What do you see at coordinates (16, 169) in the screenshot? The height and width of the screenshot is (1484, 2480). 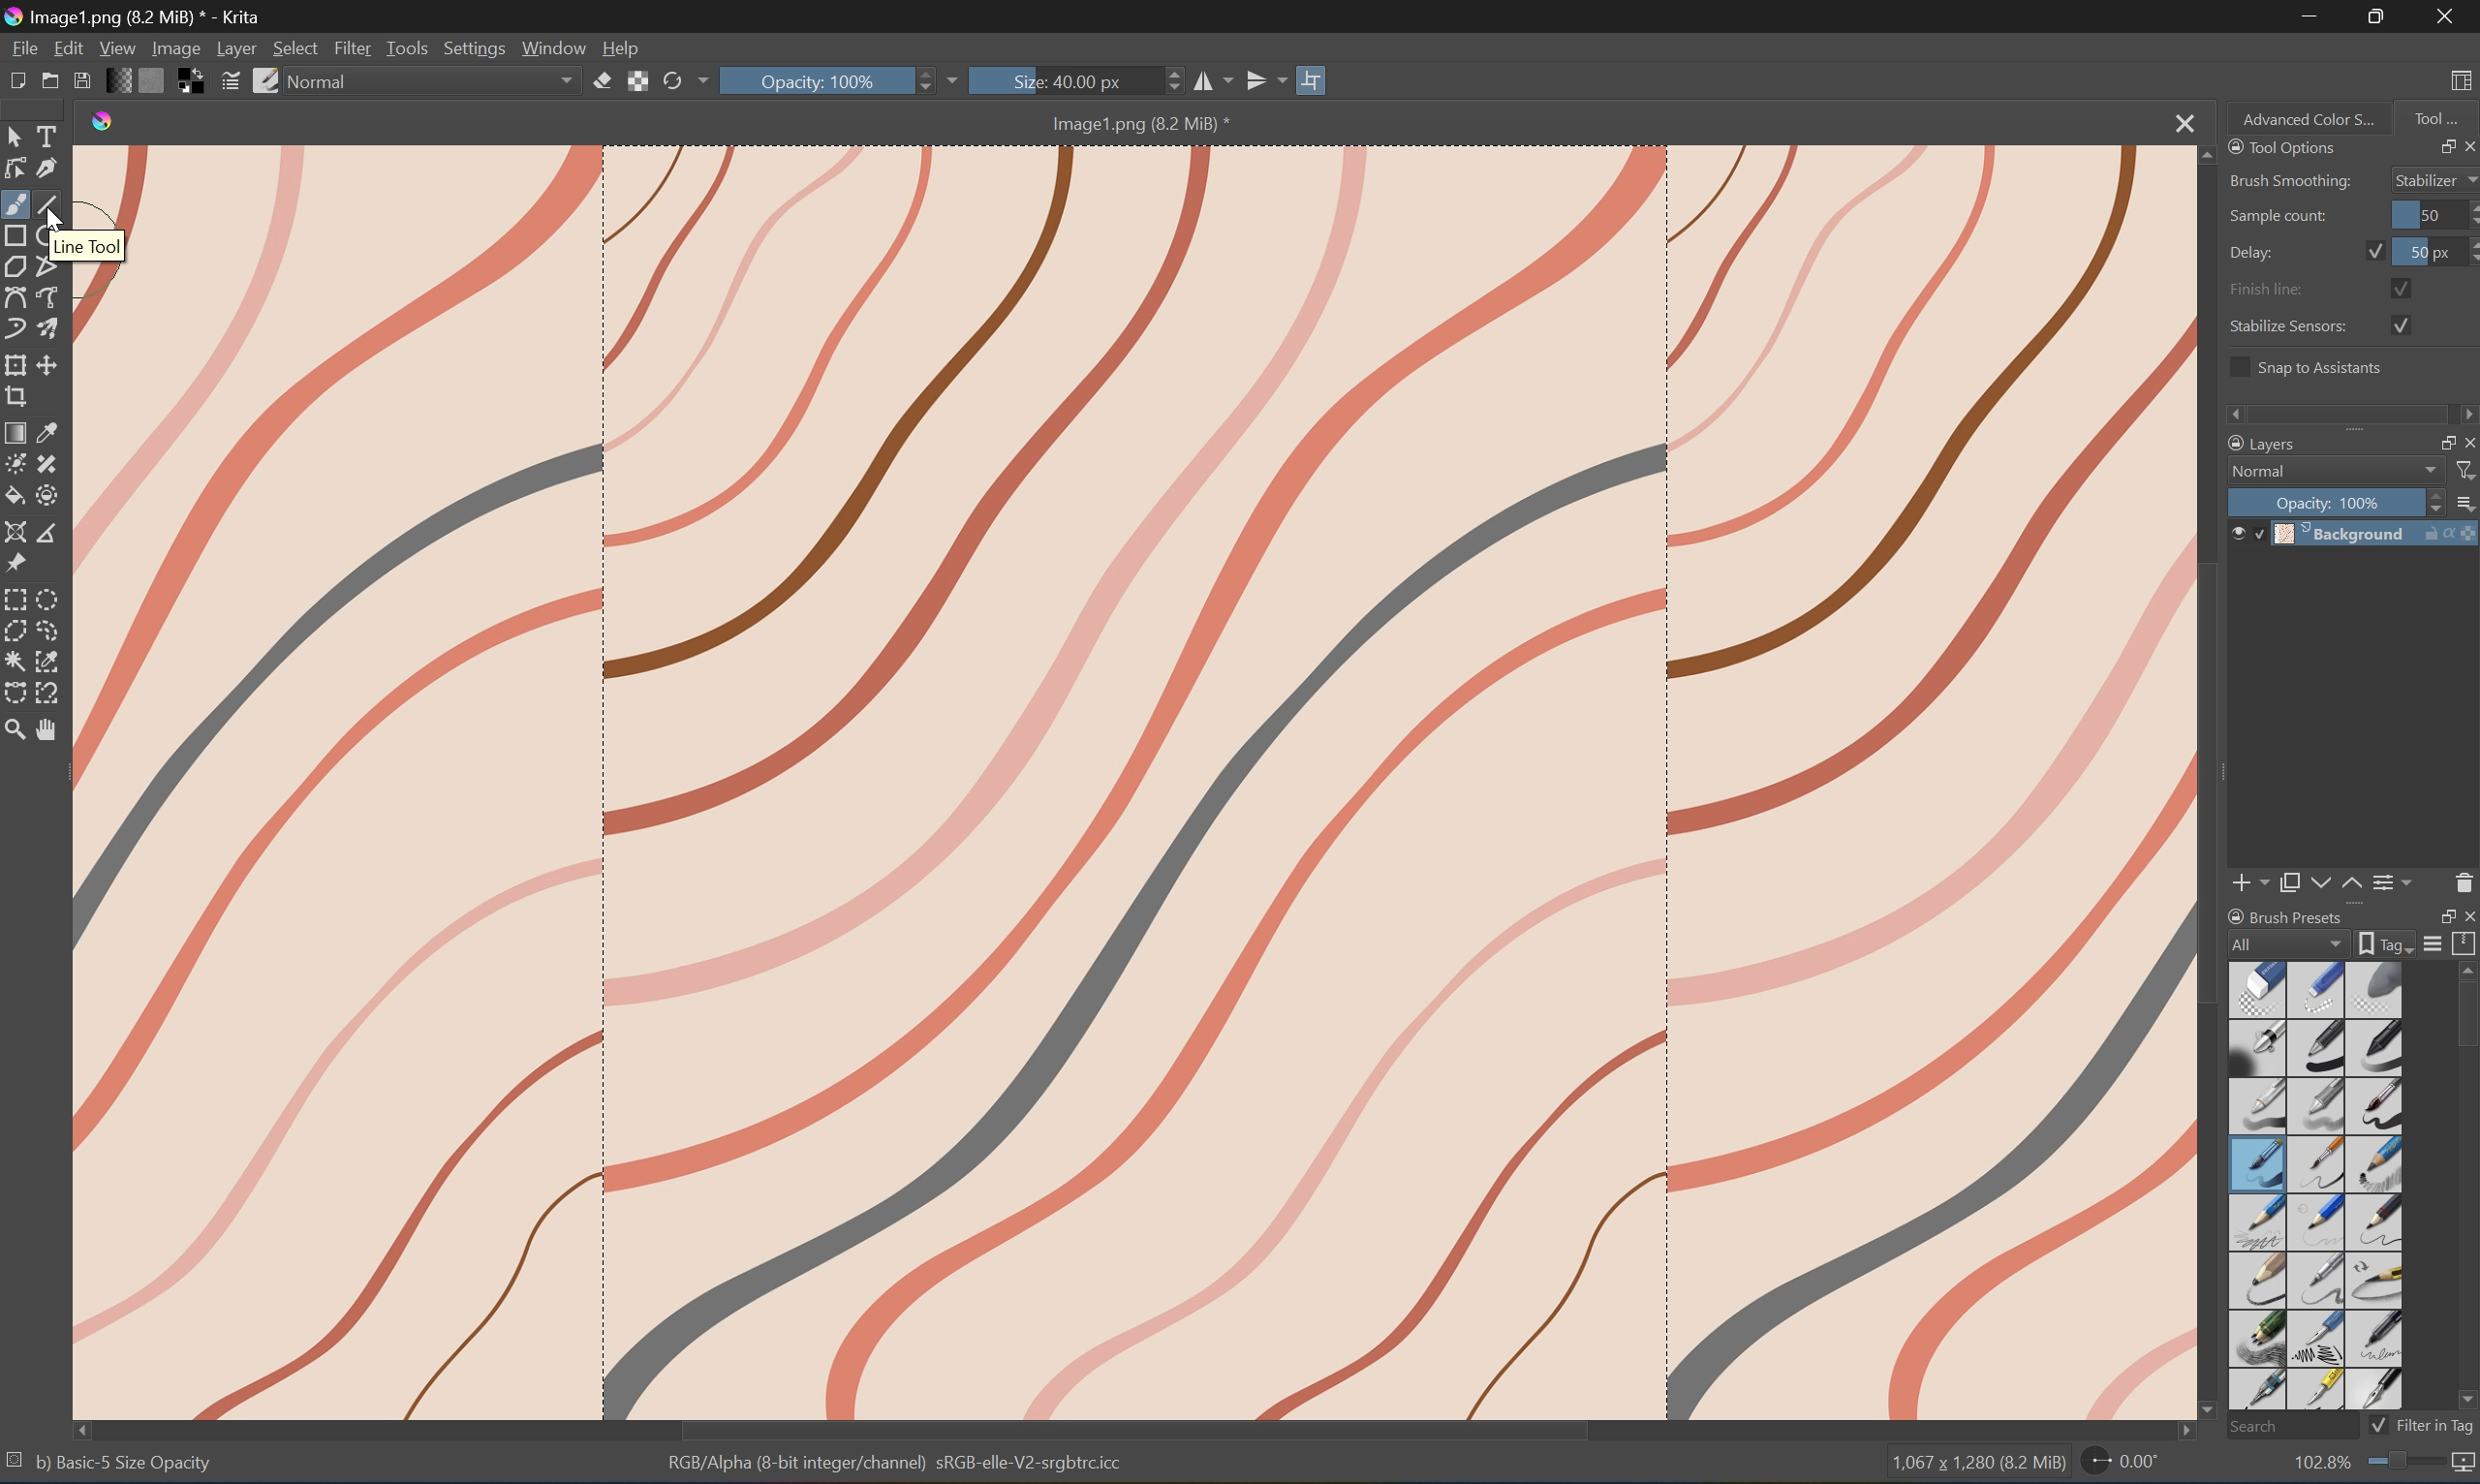 I see `Edit shapes tool` at bounding box center [16, 169].